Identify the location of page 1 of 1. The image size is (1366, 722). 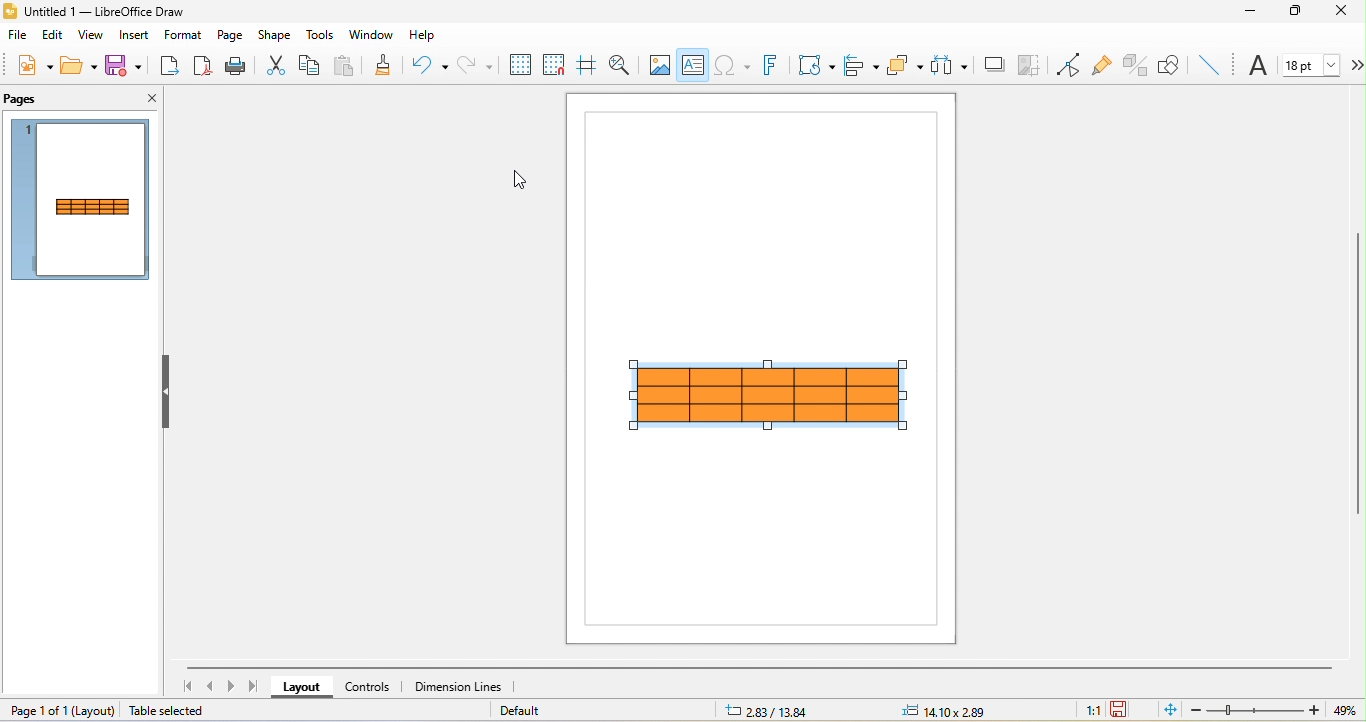
(35, 709).